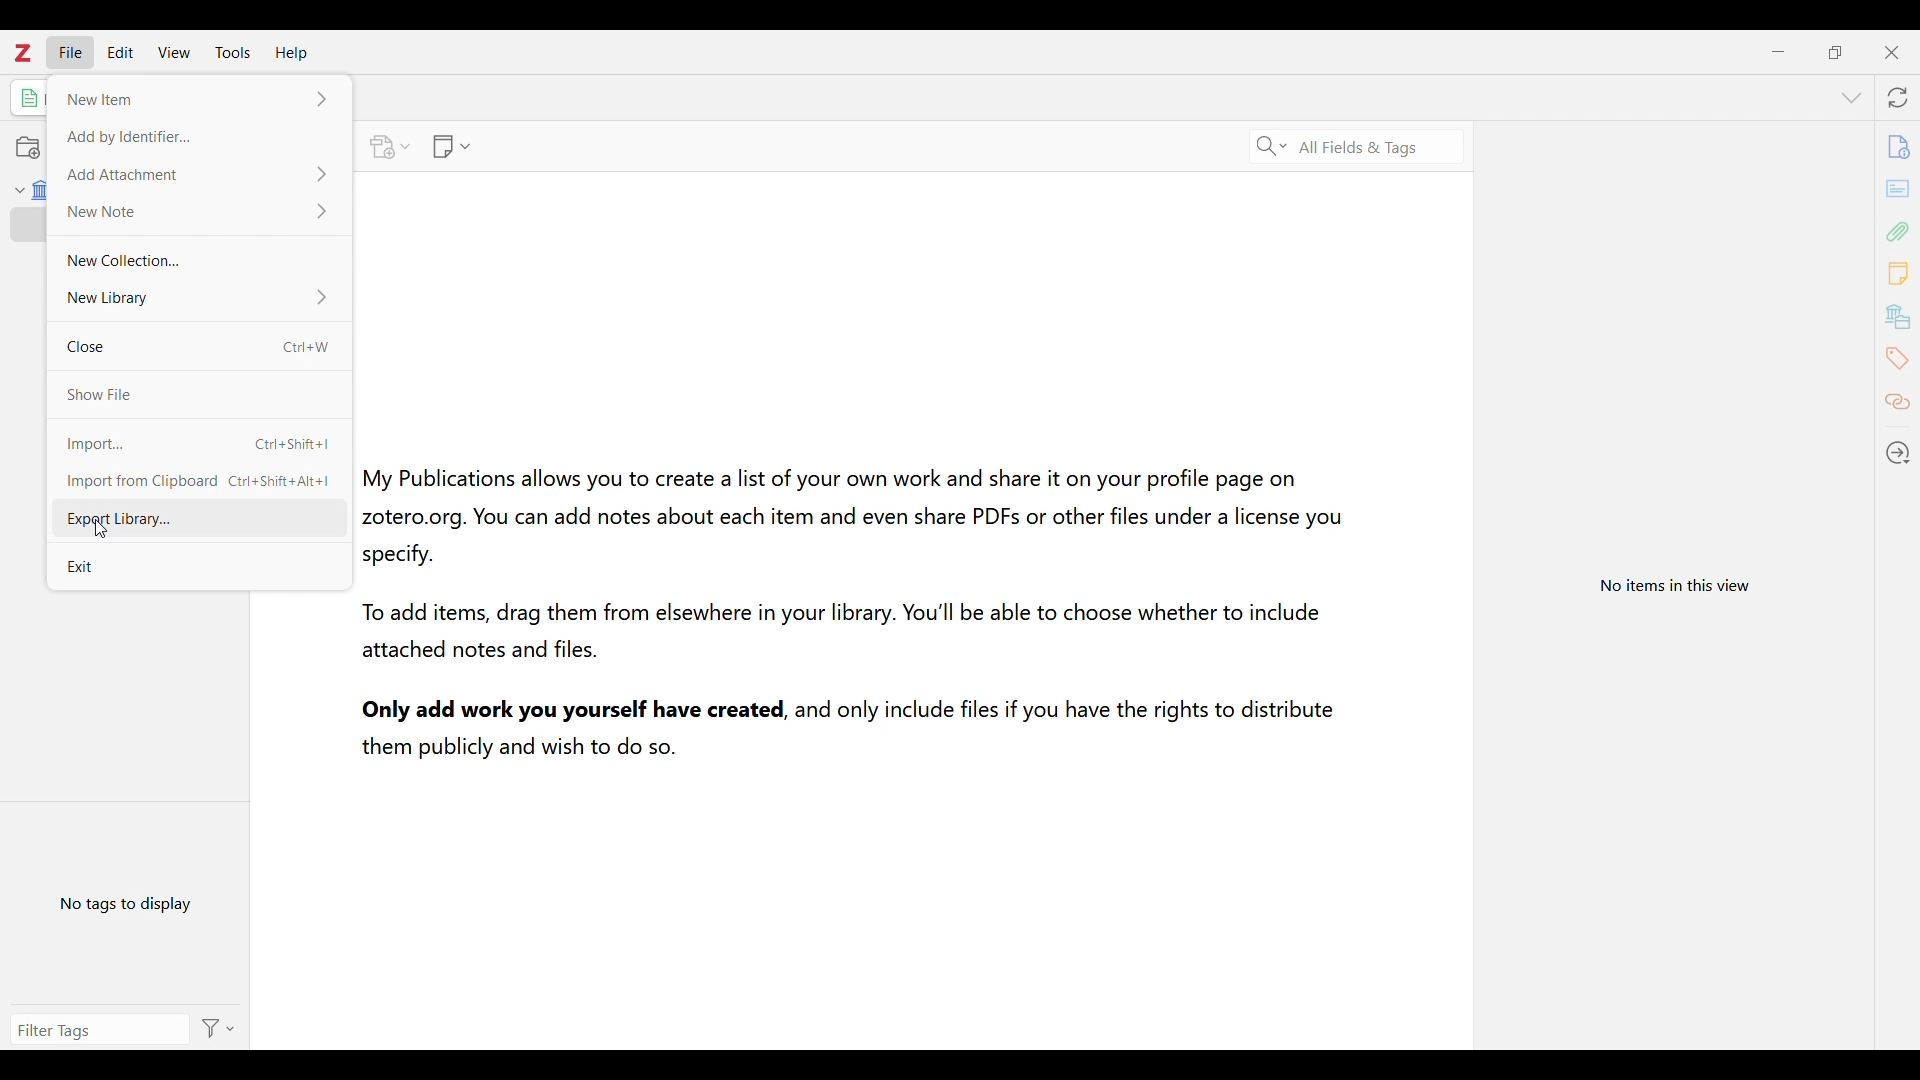 This screenshot has height=1080, width=1920. I want to click on Abstract, so click(1898, 188).